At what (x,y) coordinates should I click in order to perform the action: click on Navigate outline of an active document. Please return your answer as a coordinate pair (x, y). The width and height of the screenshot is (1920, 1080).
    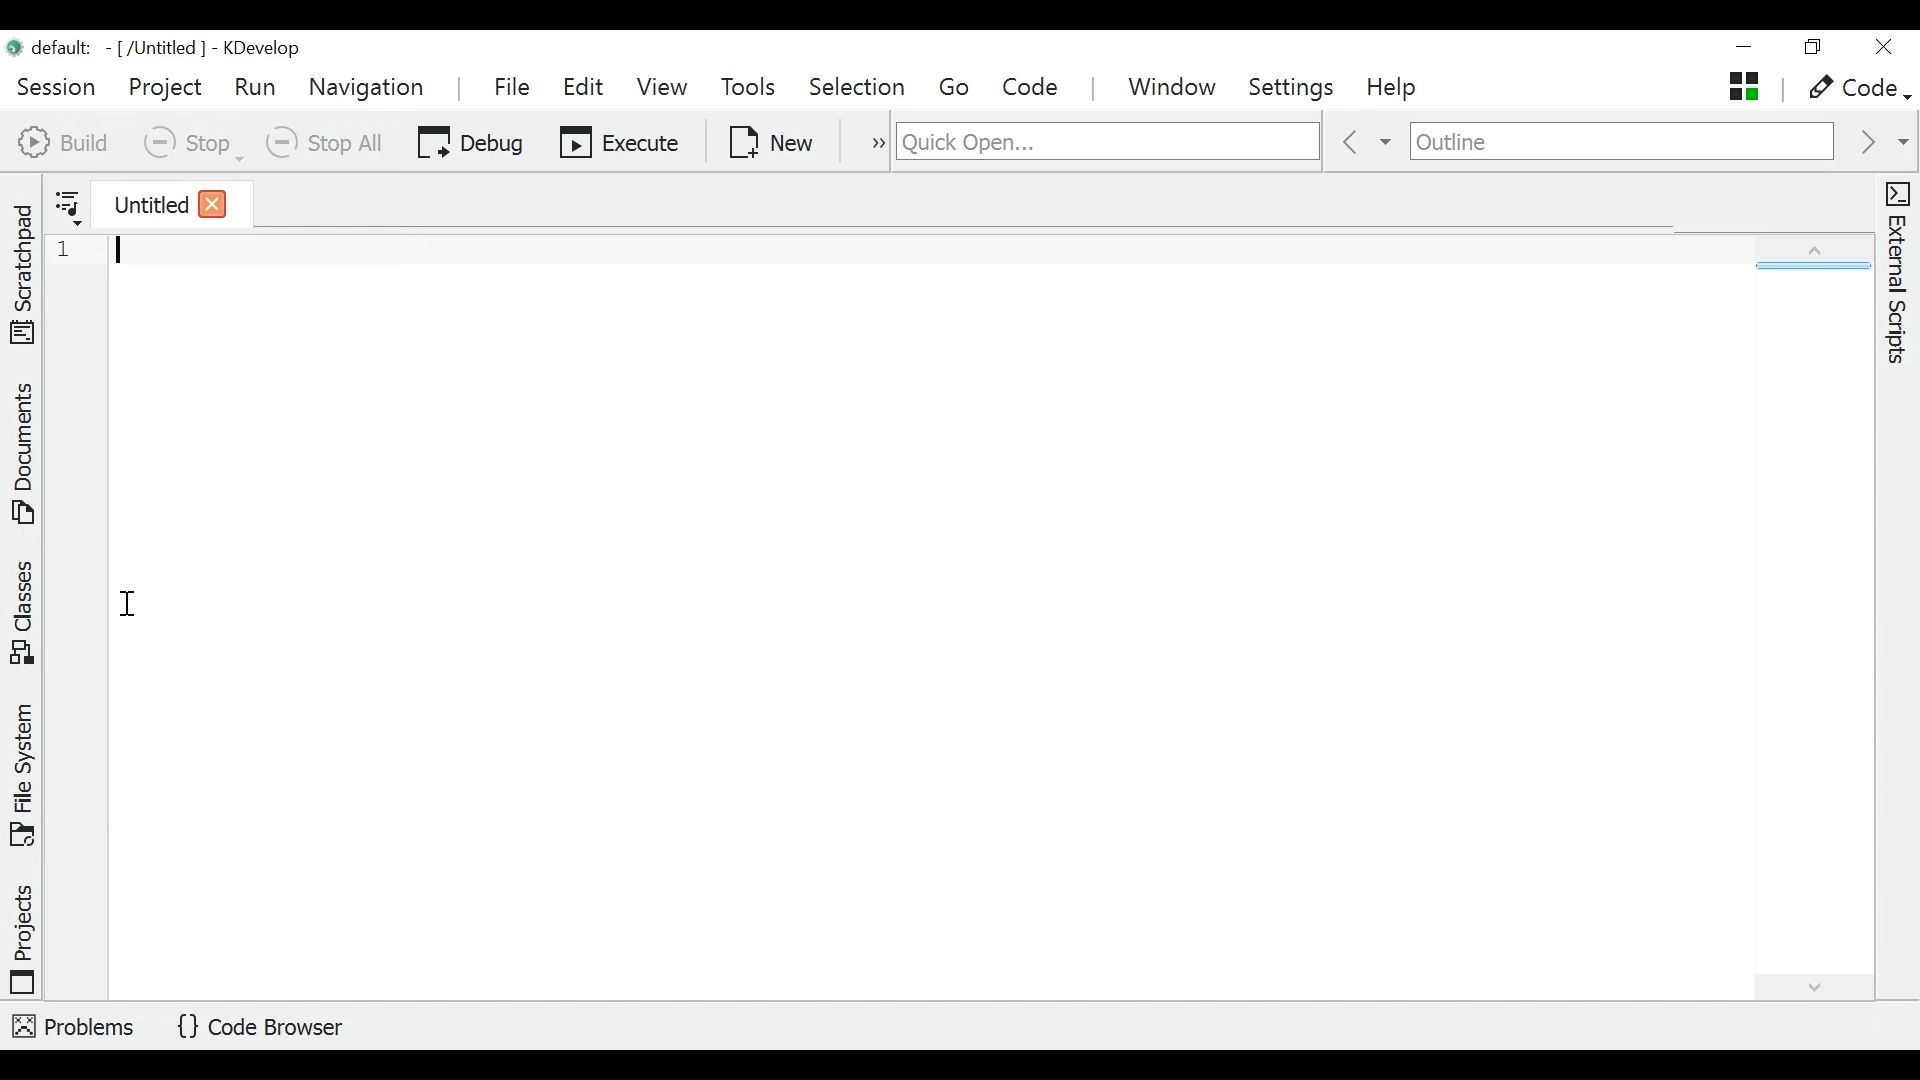
    Looking at the image, I should click on (1621, 142).